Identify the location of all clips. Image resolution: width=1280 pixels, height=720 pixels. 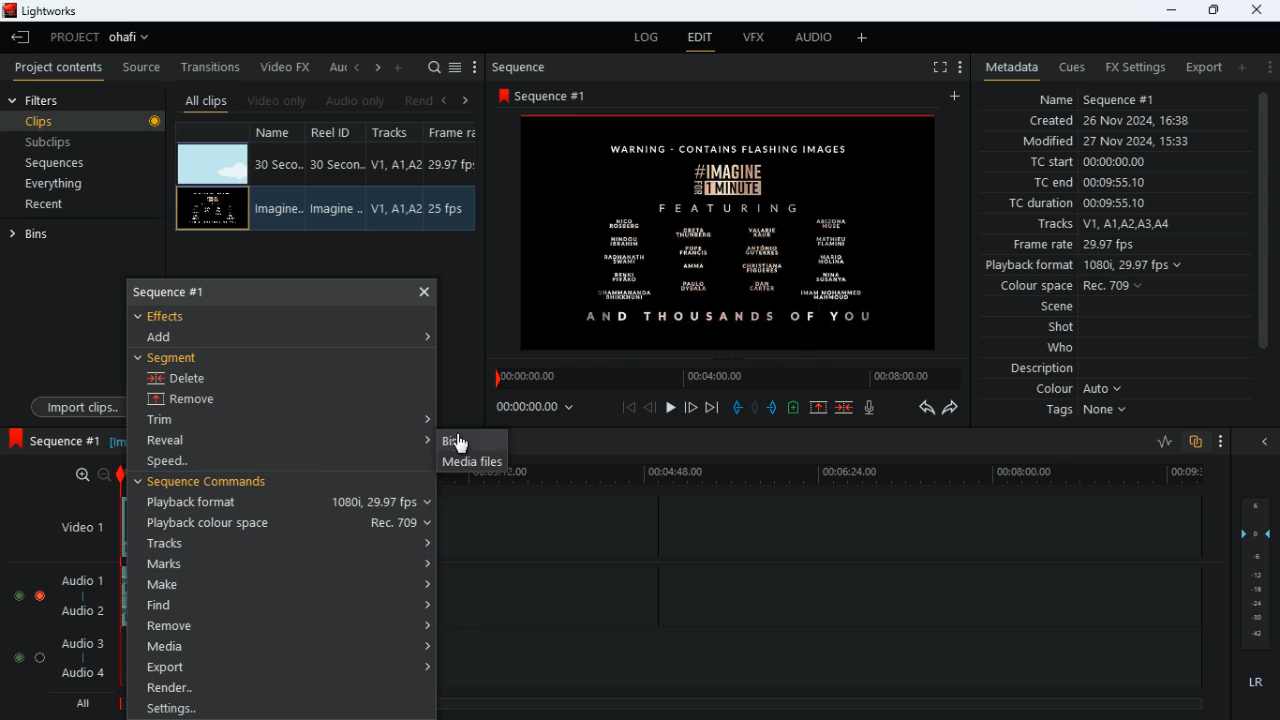
(206, 100).